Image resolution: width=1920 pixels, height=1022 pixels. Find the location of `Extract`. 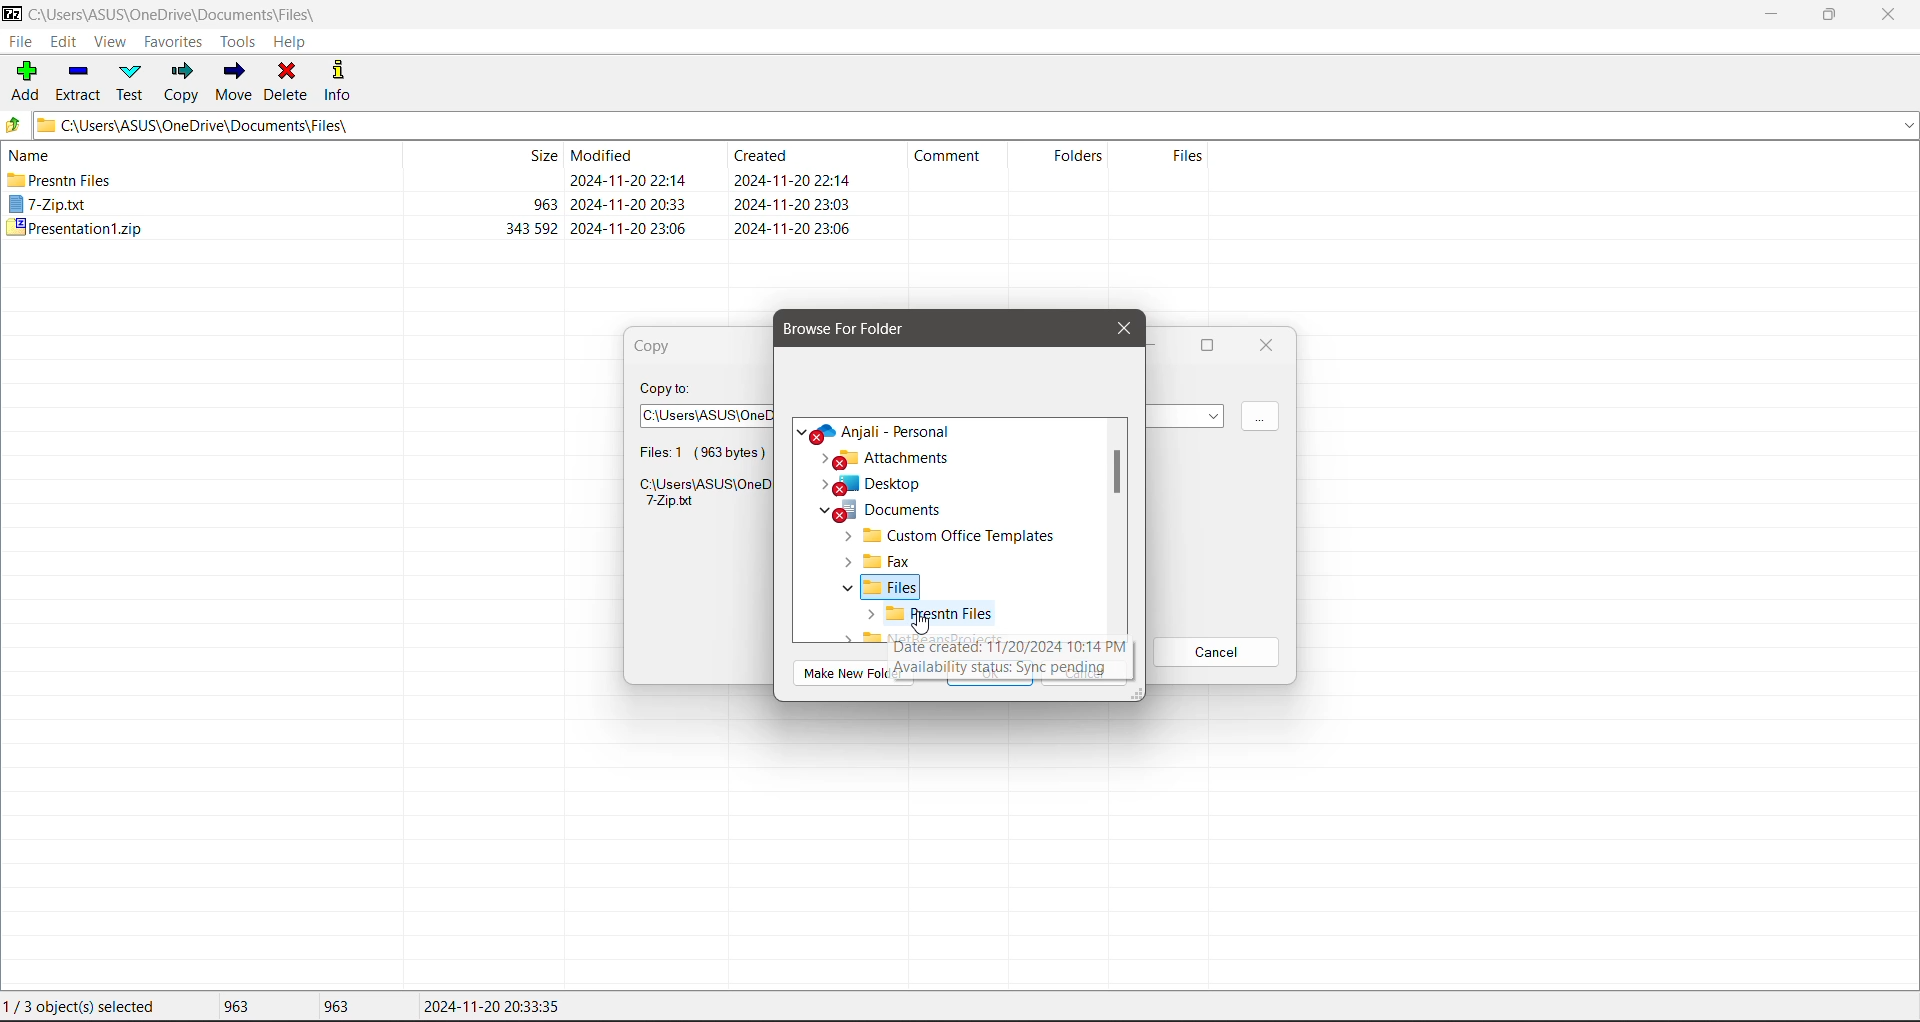

Extract is located at coordinates (77, 80).